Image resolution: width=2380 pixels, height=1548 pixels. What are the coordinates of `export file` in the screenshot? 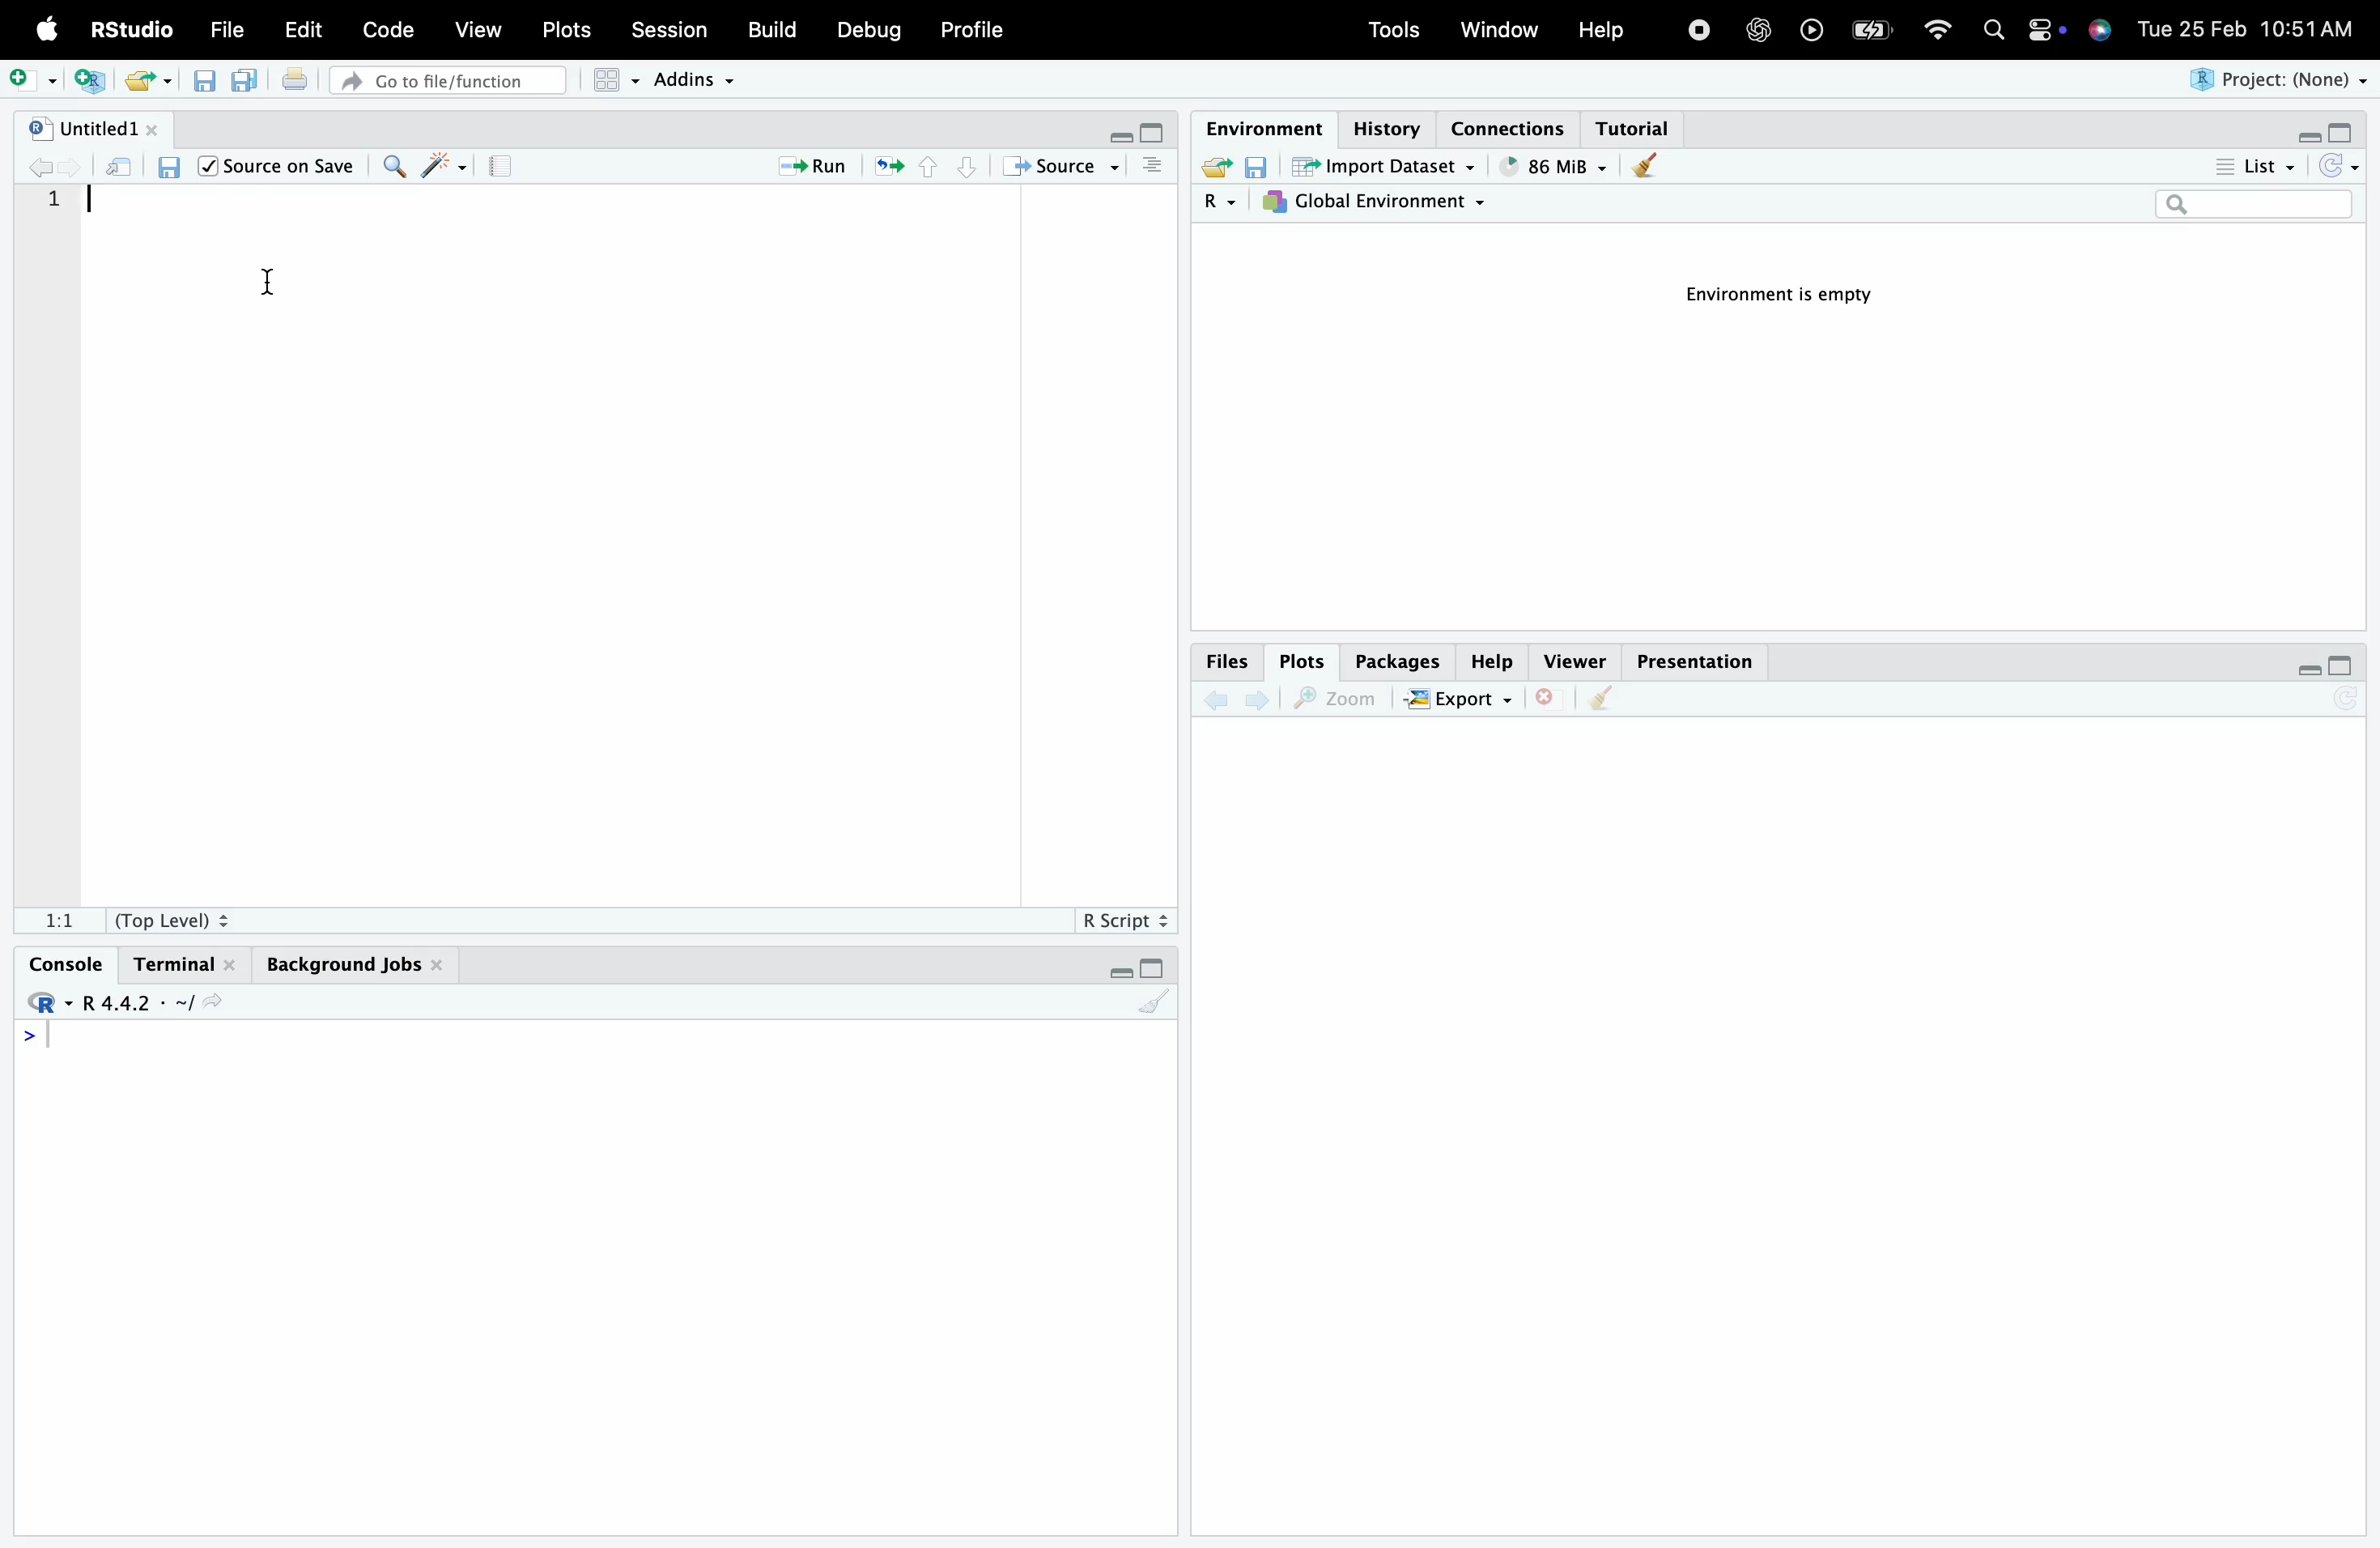 It's located at (155, 81).